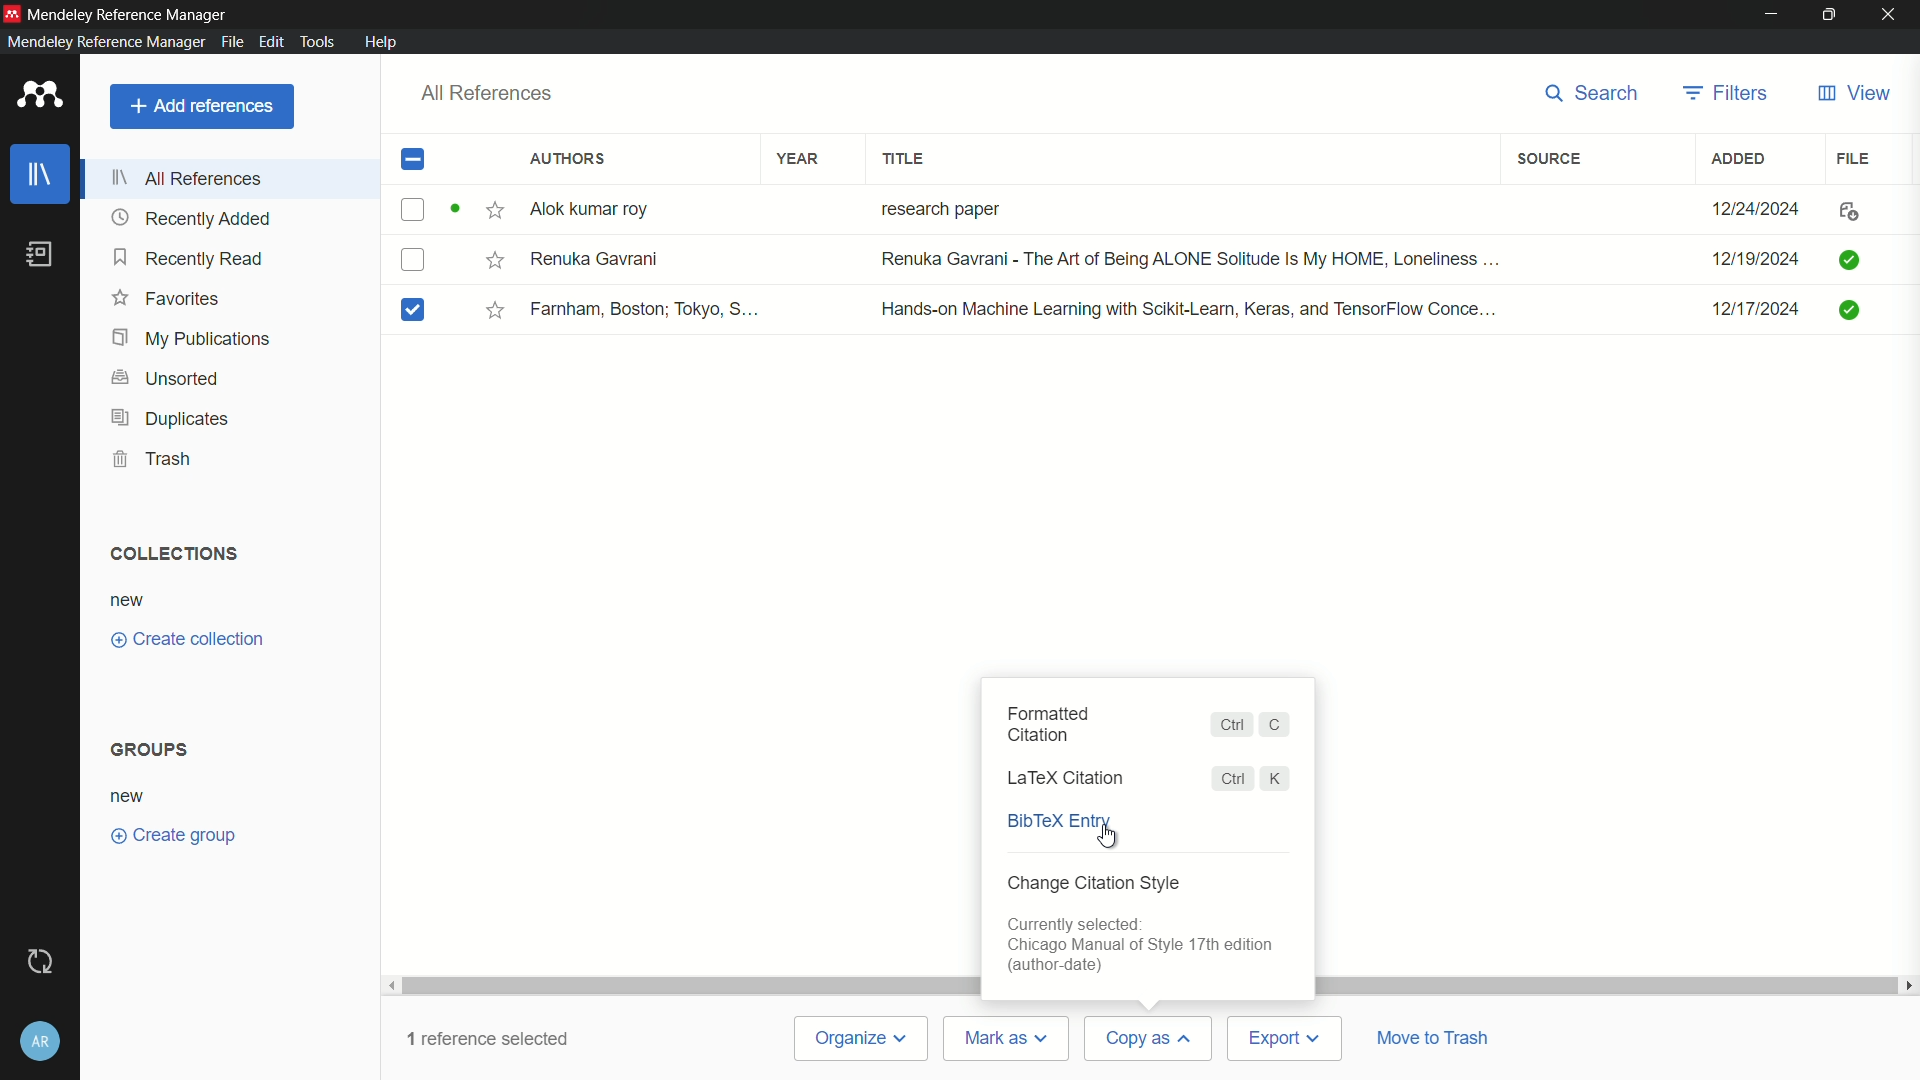 This screenshot has height=1080, width=1920. What do you see at coordinates (431, 209) in the screenshot?
I see `Checkbox` at bounding box center [431, 209].